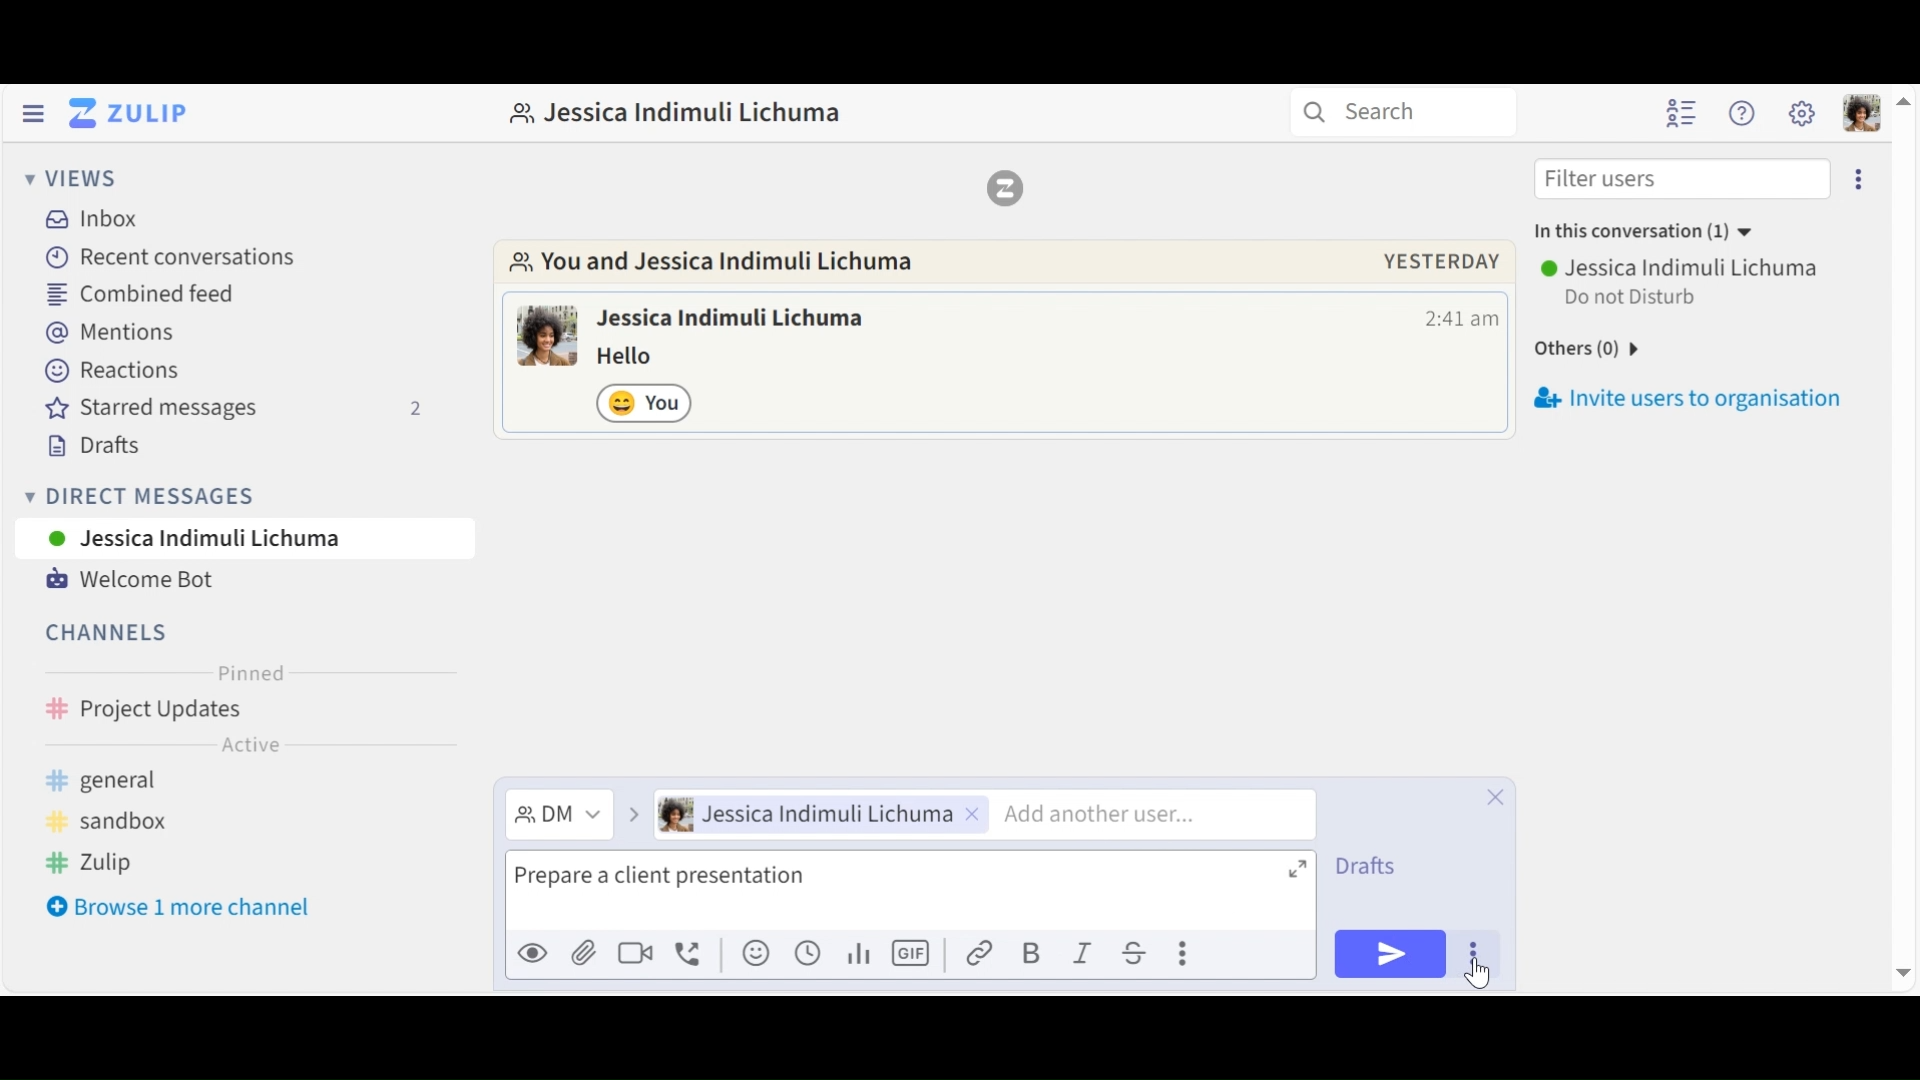 The width and height of the screenshot is (1920, 1080). I want to click on Username, so click(1682, 267).